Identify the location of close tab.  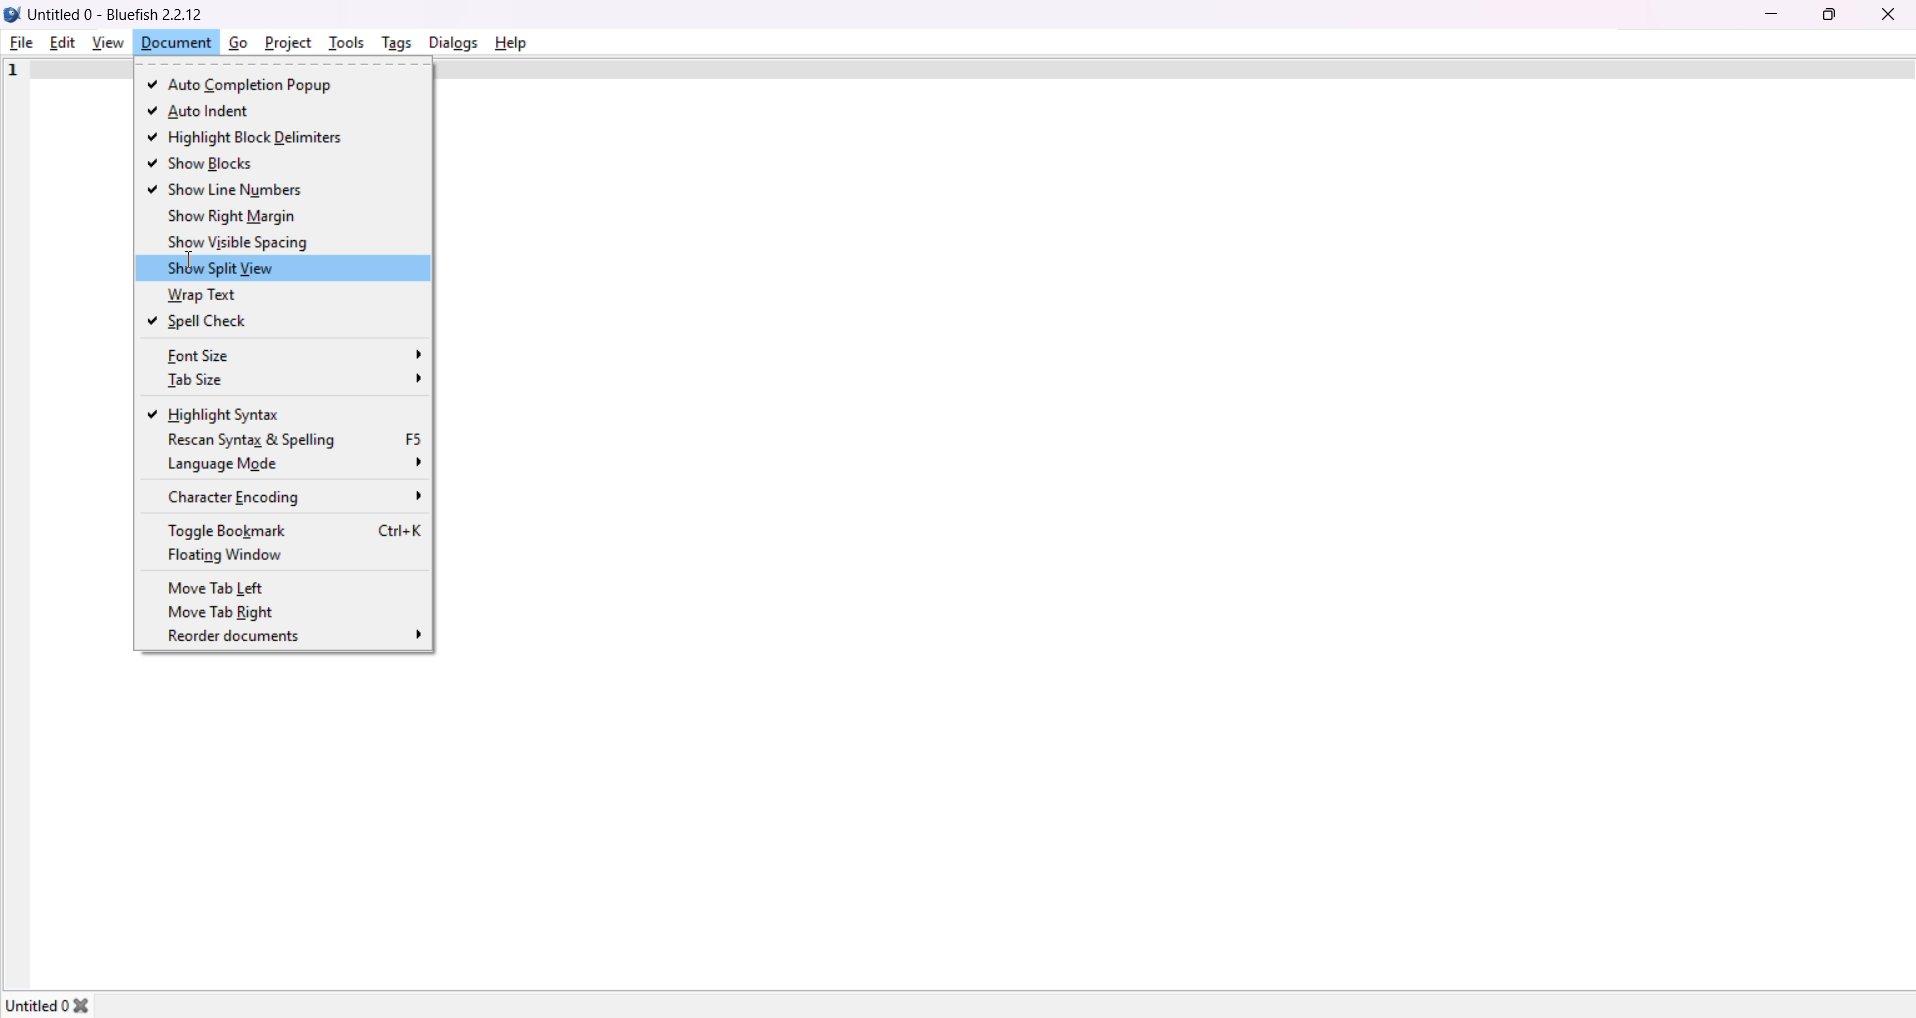
(94, 1001).